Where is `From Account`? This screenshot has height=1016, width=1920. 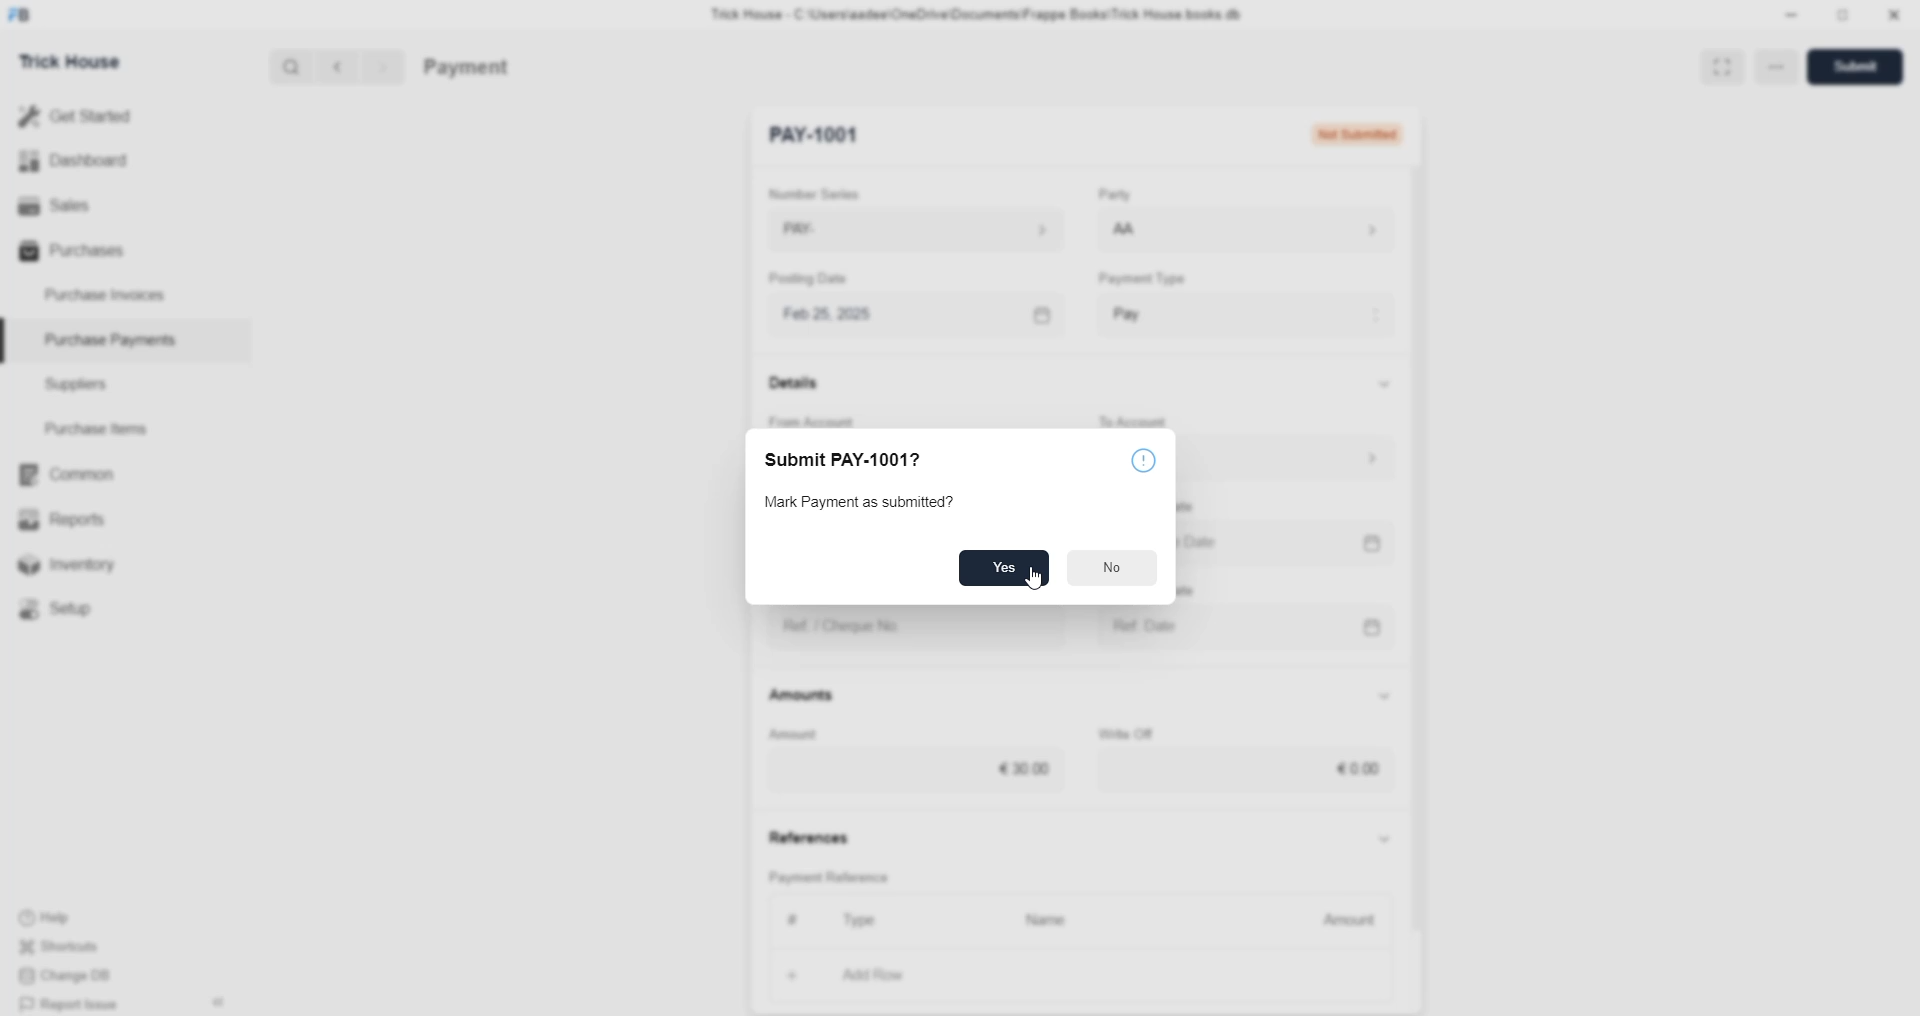 From Account is located at coordinates (827, 417).